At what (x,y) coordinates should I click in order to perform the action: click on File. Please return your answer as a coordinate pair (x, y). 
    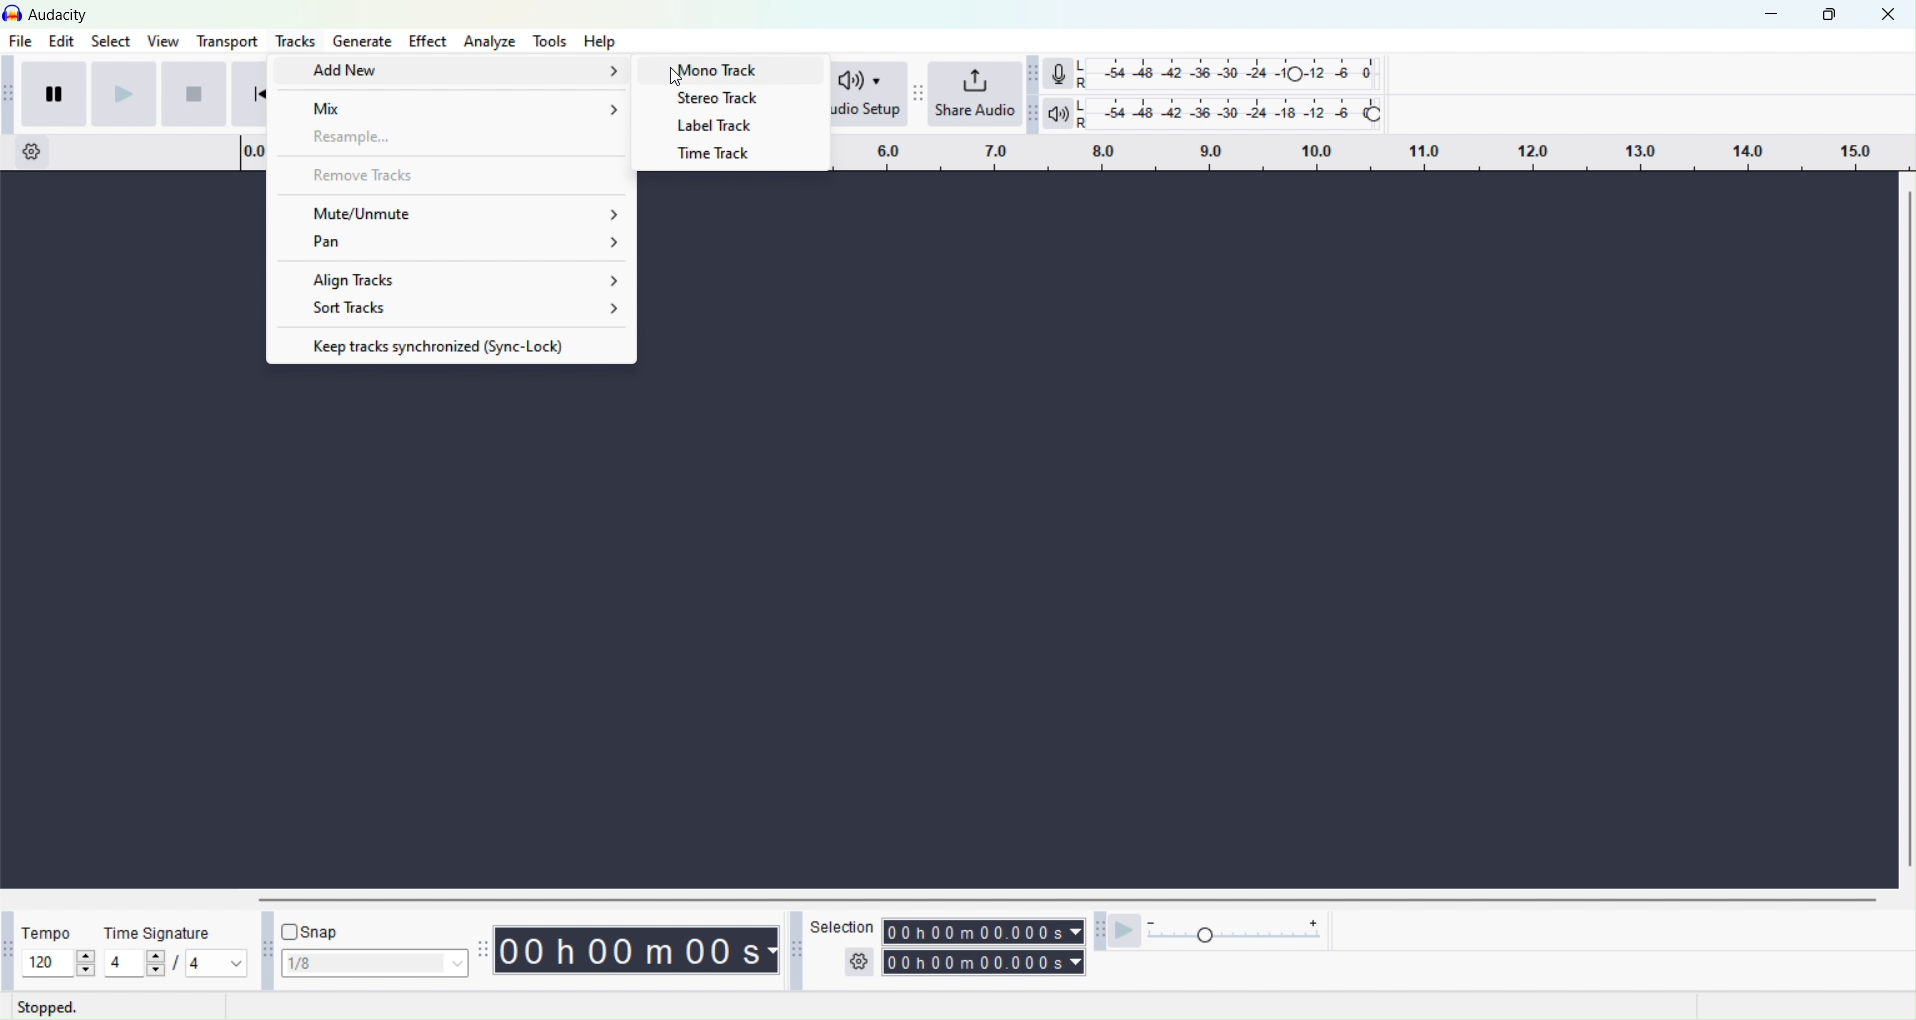
    Looking at the image, I should click on (22, 42).